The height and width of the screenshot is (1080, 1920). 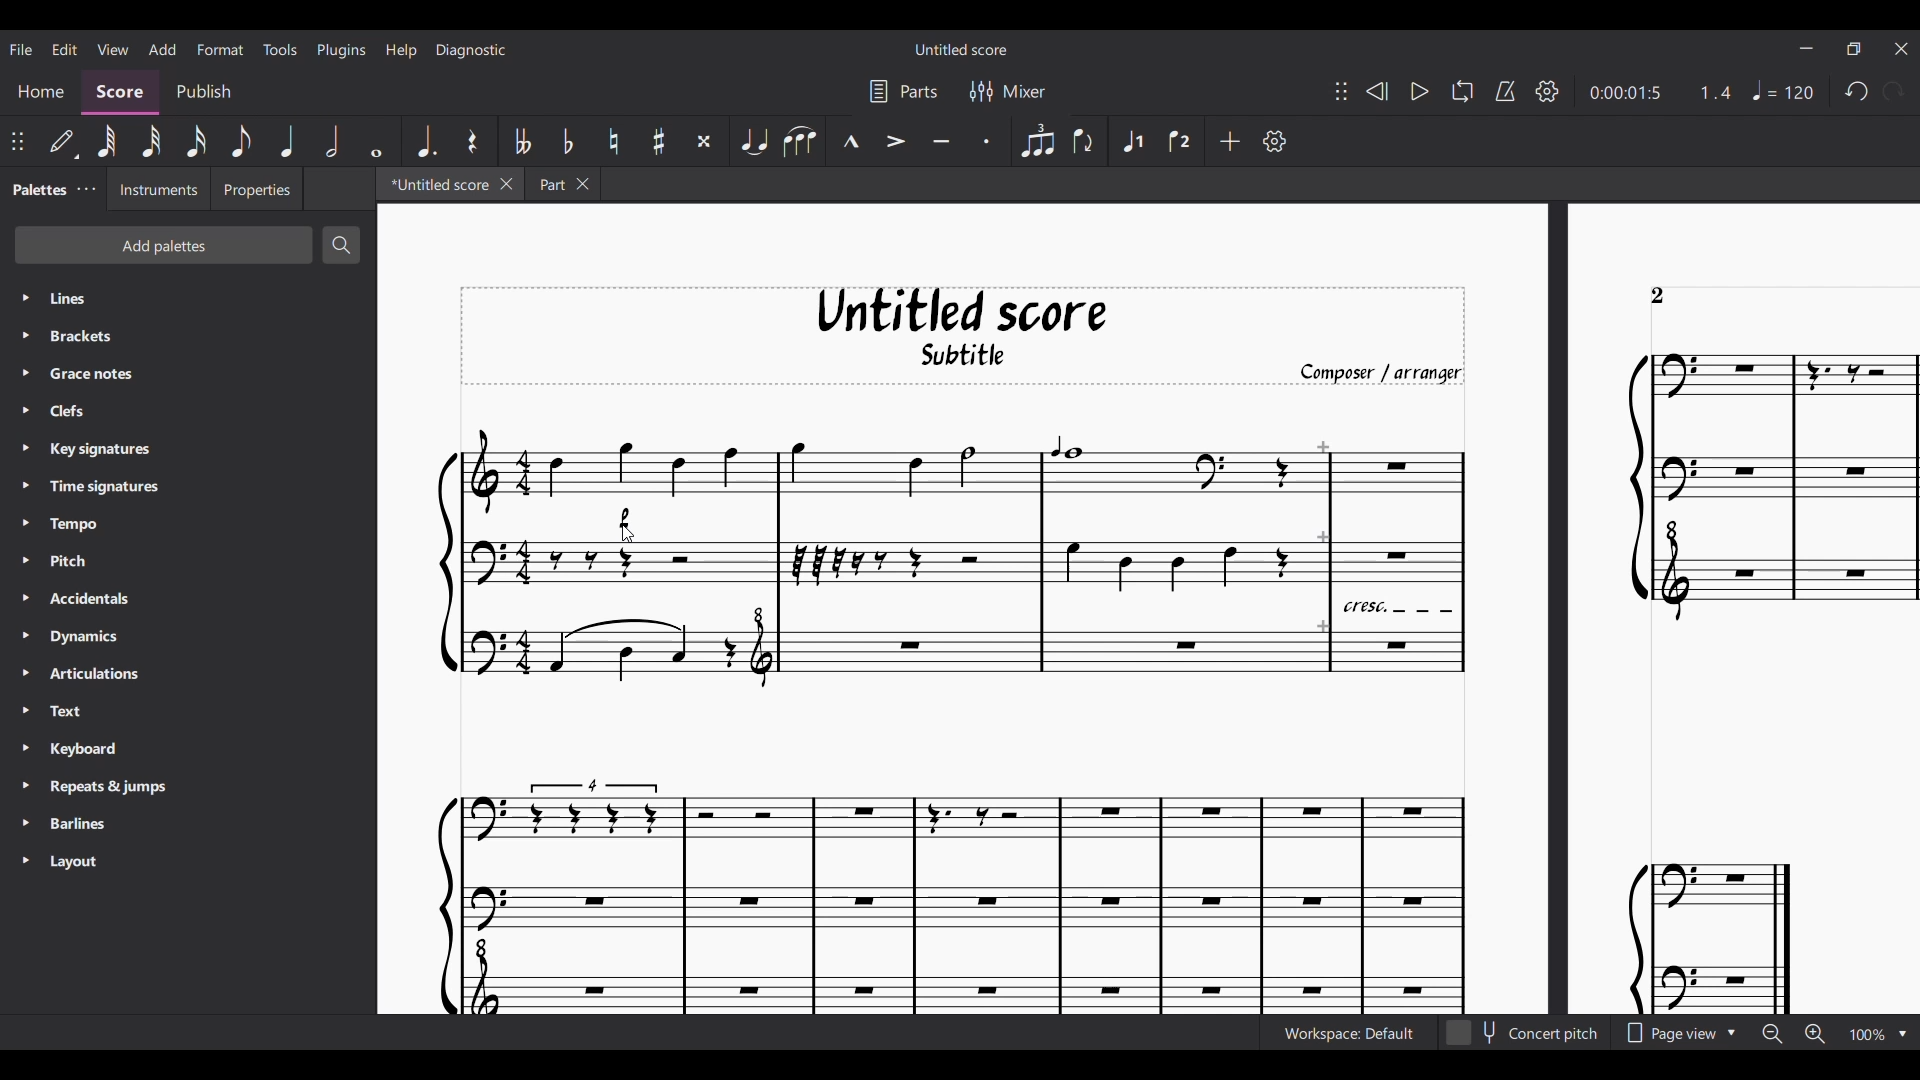 What do you see at coordinates (1854, 49) in the screenshot?
I see `Show interface in a smaller tab` at bounding box center [1854, 49].